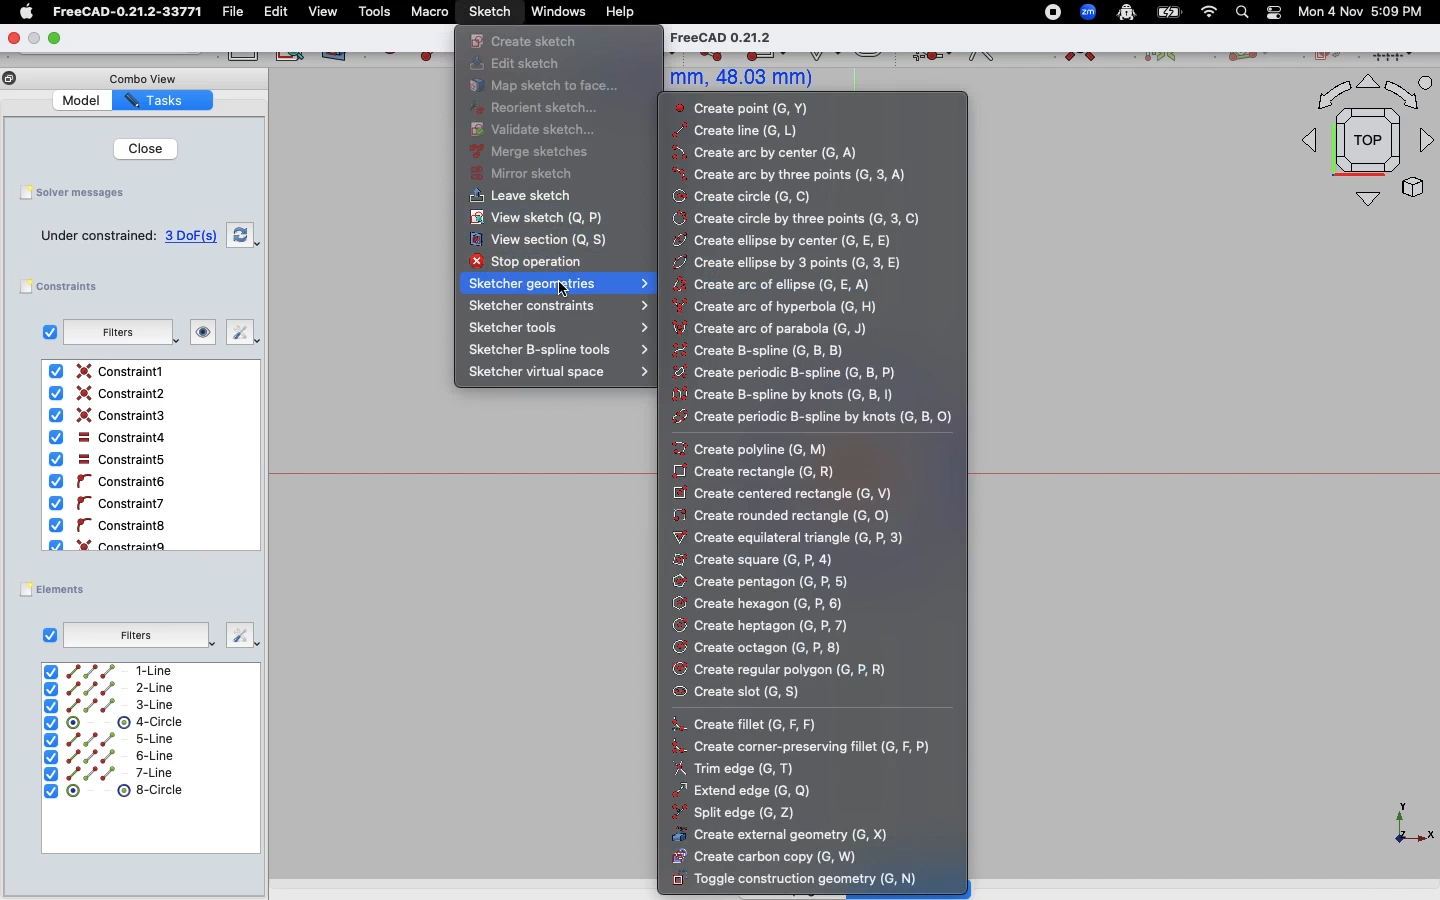 Image resolution: width=1440 pixels, height=900 pixels. I want to click on 6-line, so click(108, 757).